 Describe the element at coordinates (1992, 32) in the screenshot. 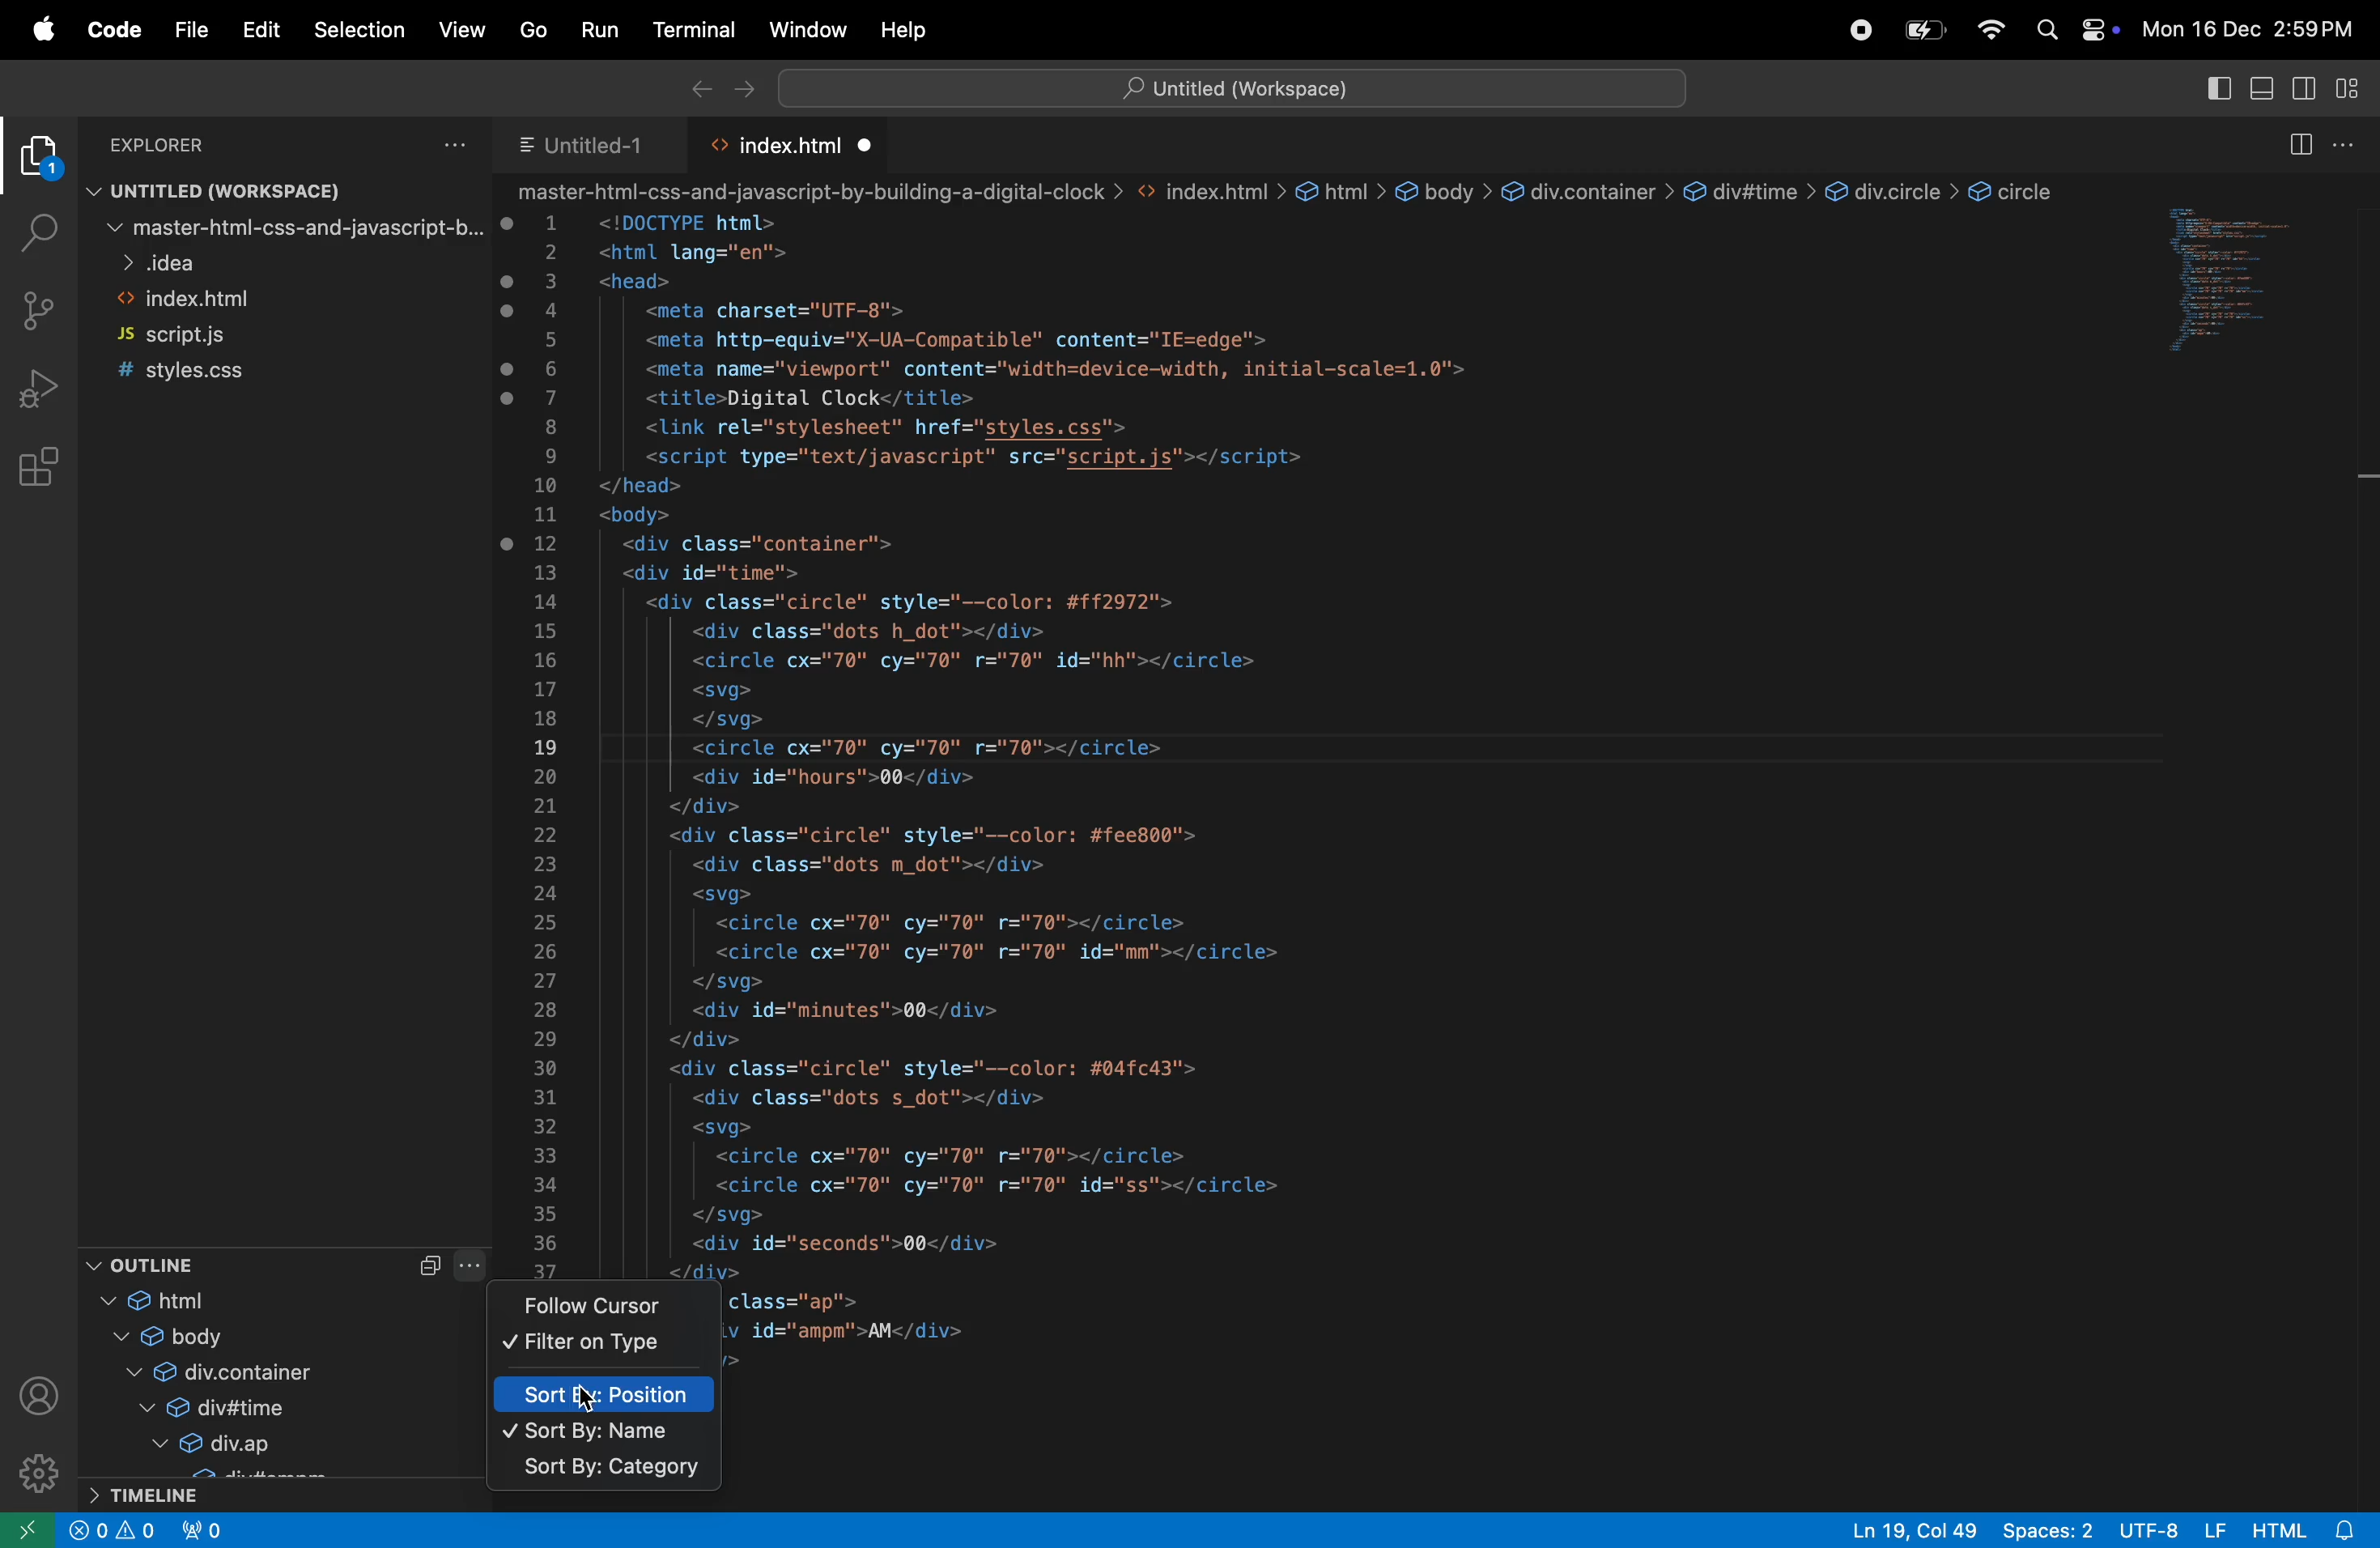

I see `wifi` at that location.